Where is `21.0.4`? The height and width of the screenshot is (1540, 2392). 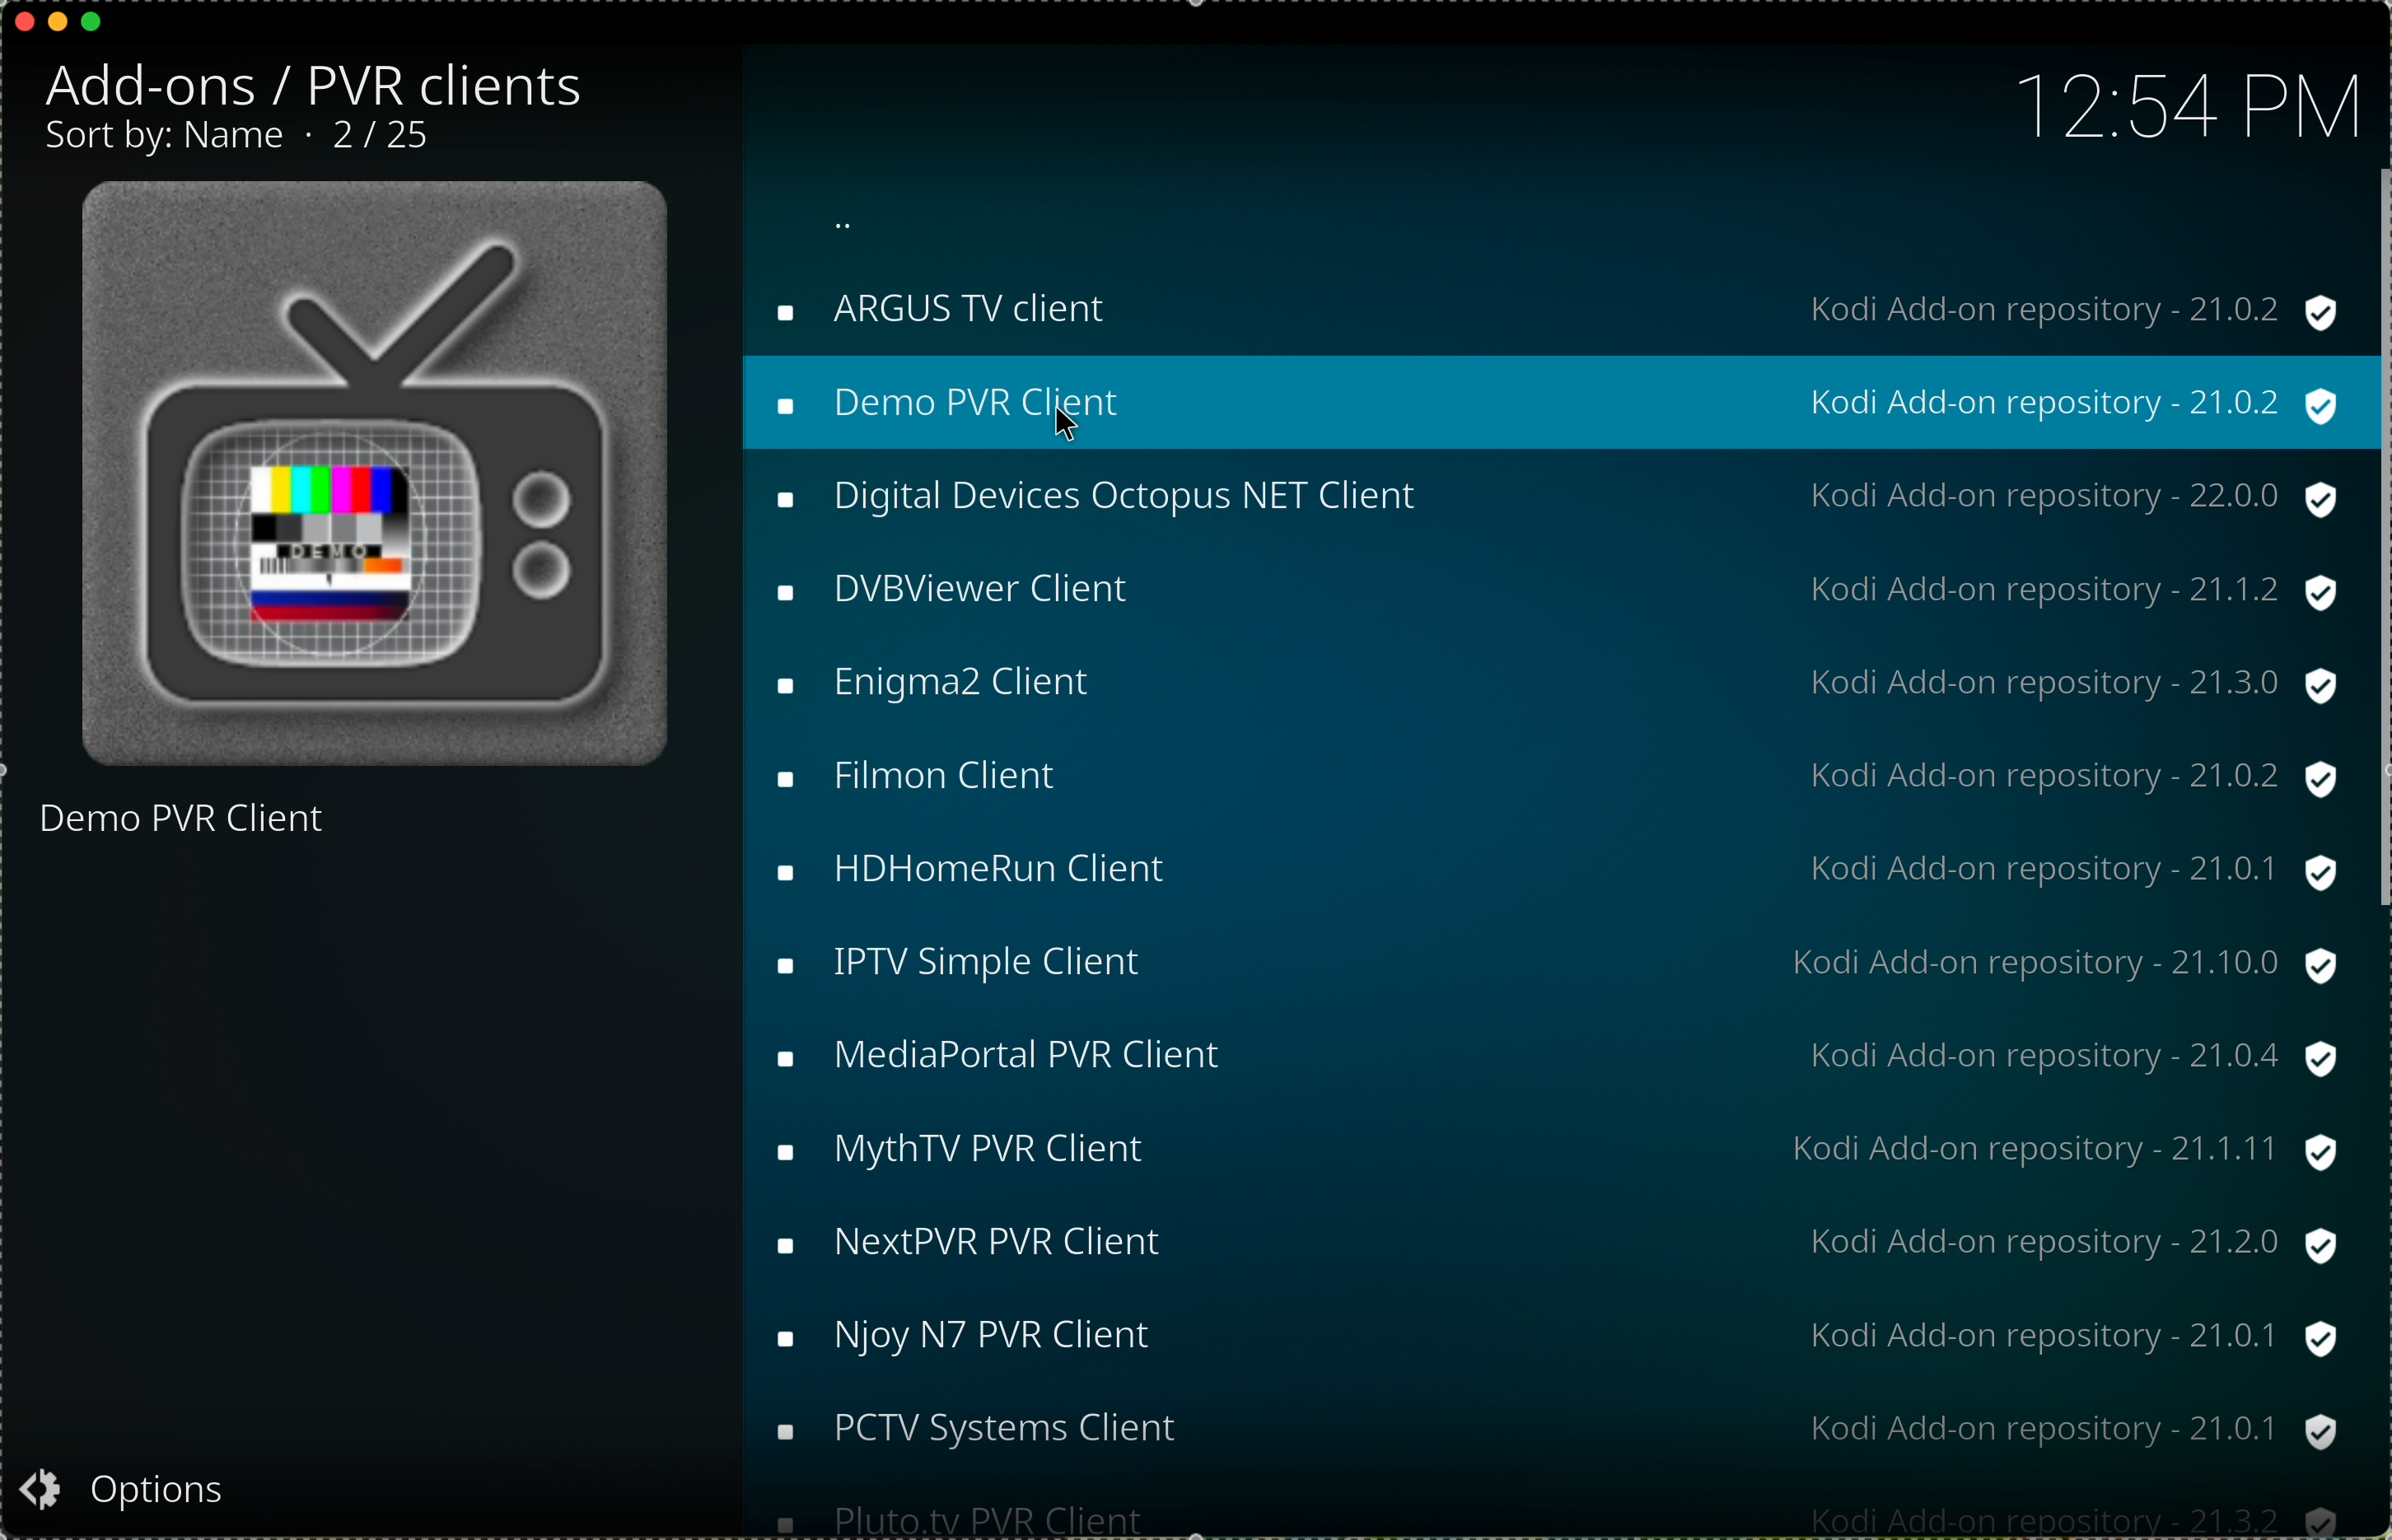 21.0.4 is located at coordinates (2235, 1055).